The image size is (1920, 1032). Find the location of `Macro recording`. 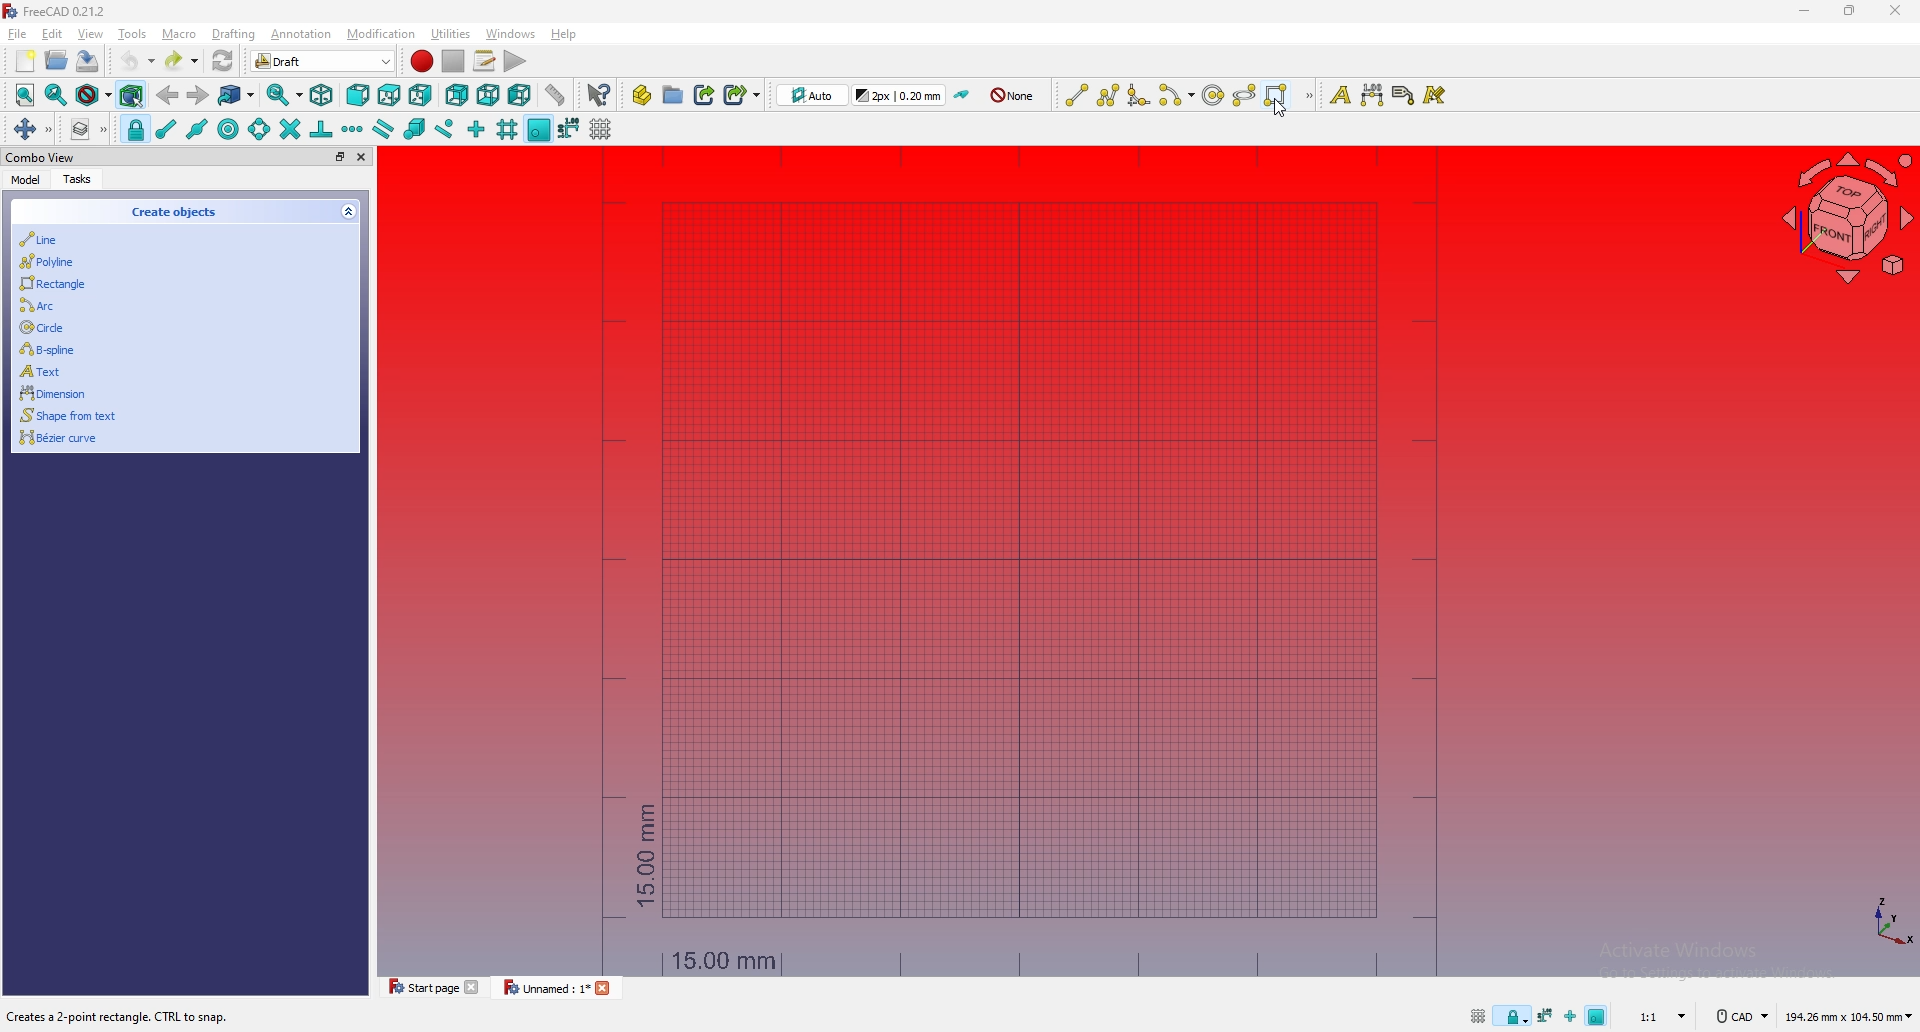

Macro recording is located at coordinates (422, 61).